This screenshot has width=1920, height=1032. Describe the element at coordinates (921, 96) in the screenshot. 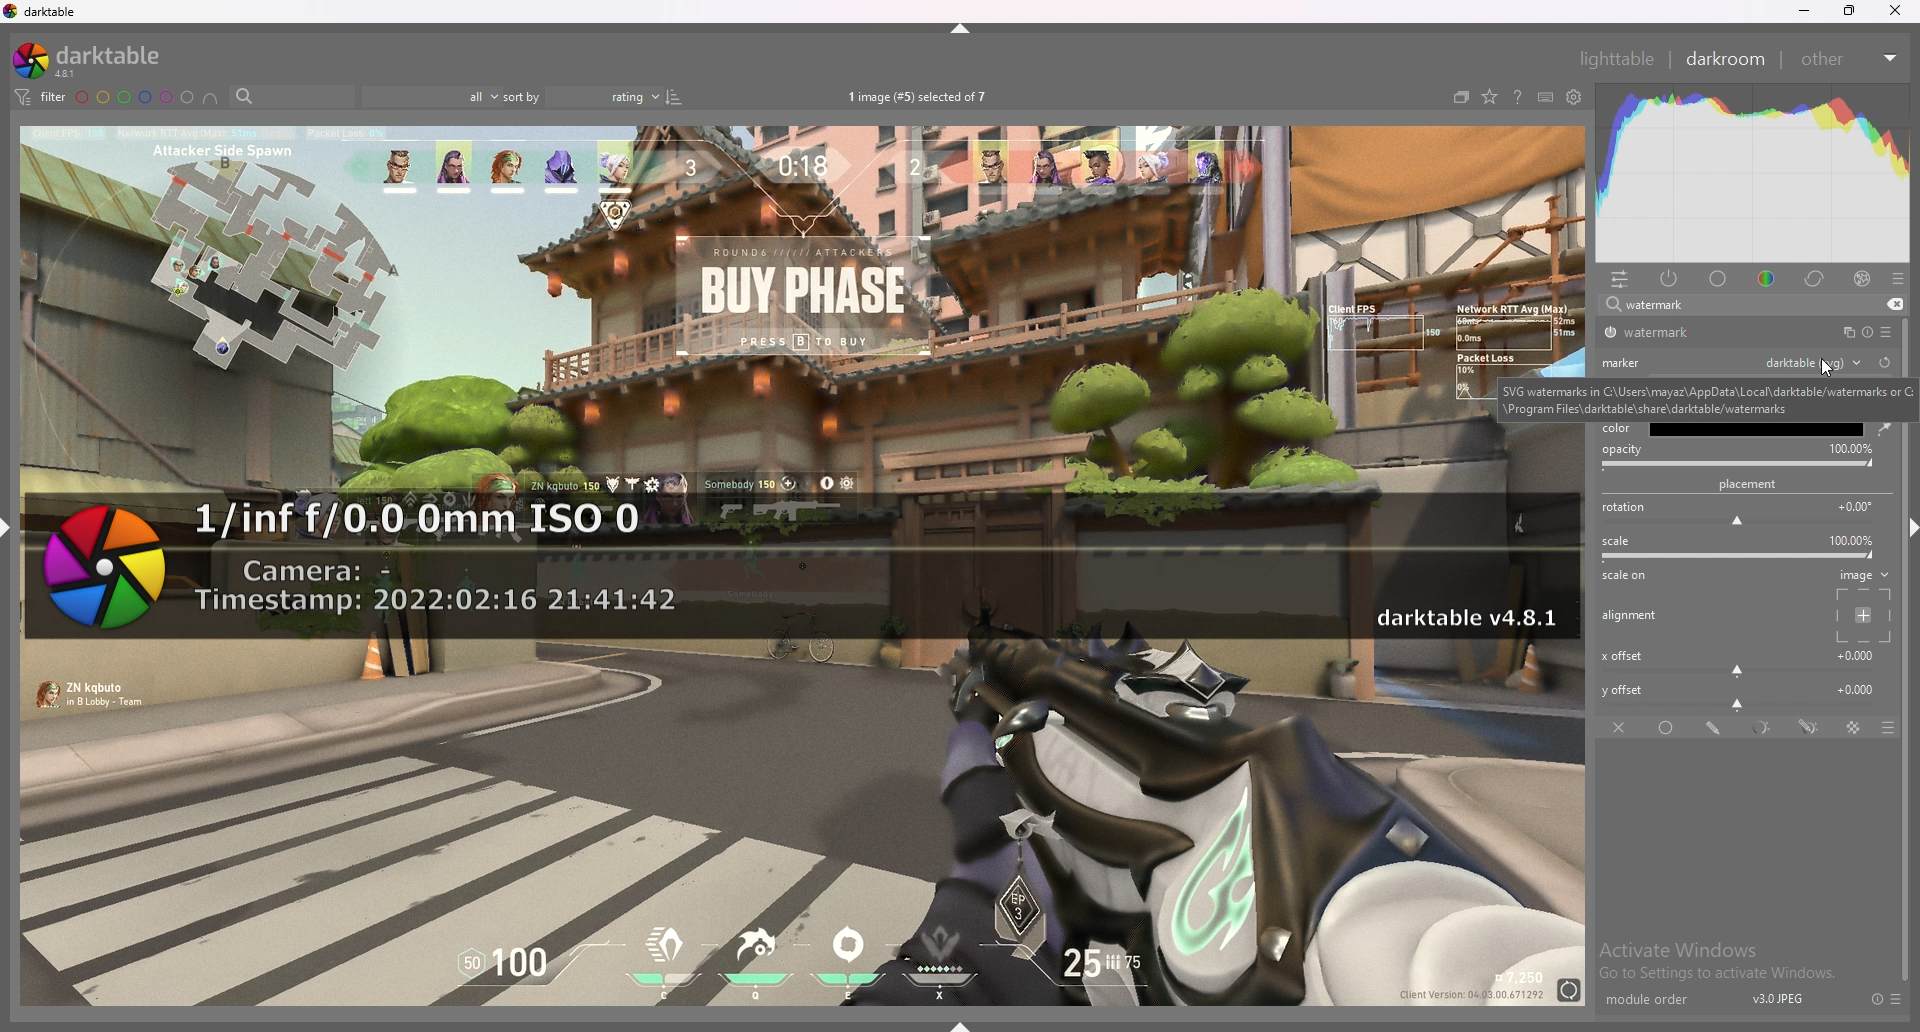

I see `images selected` at that location.